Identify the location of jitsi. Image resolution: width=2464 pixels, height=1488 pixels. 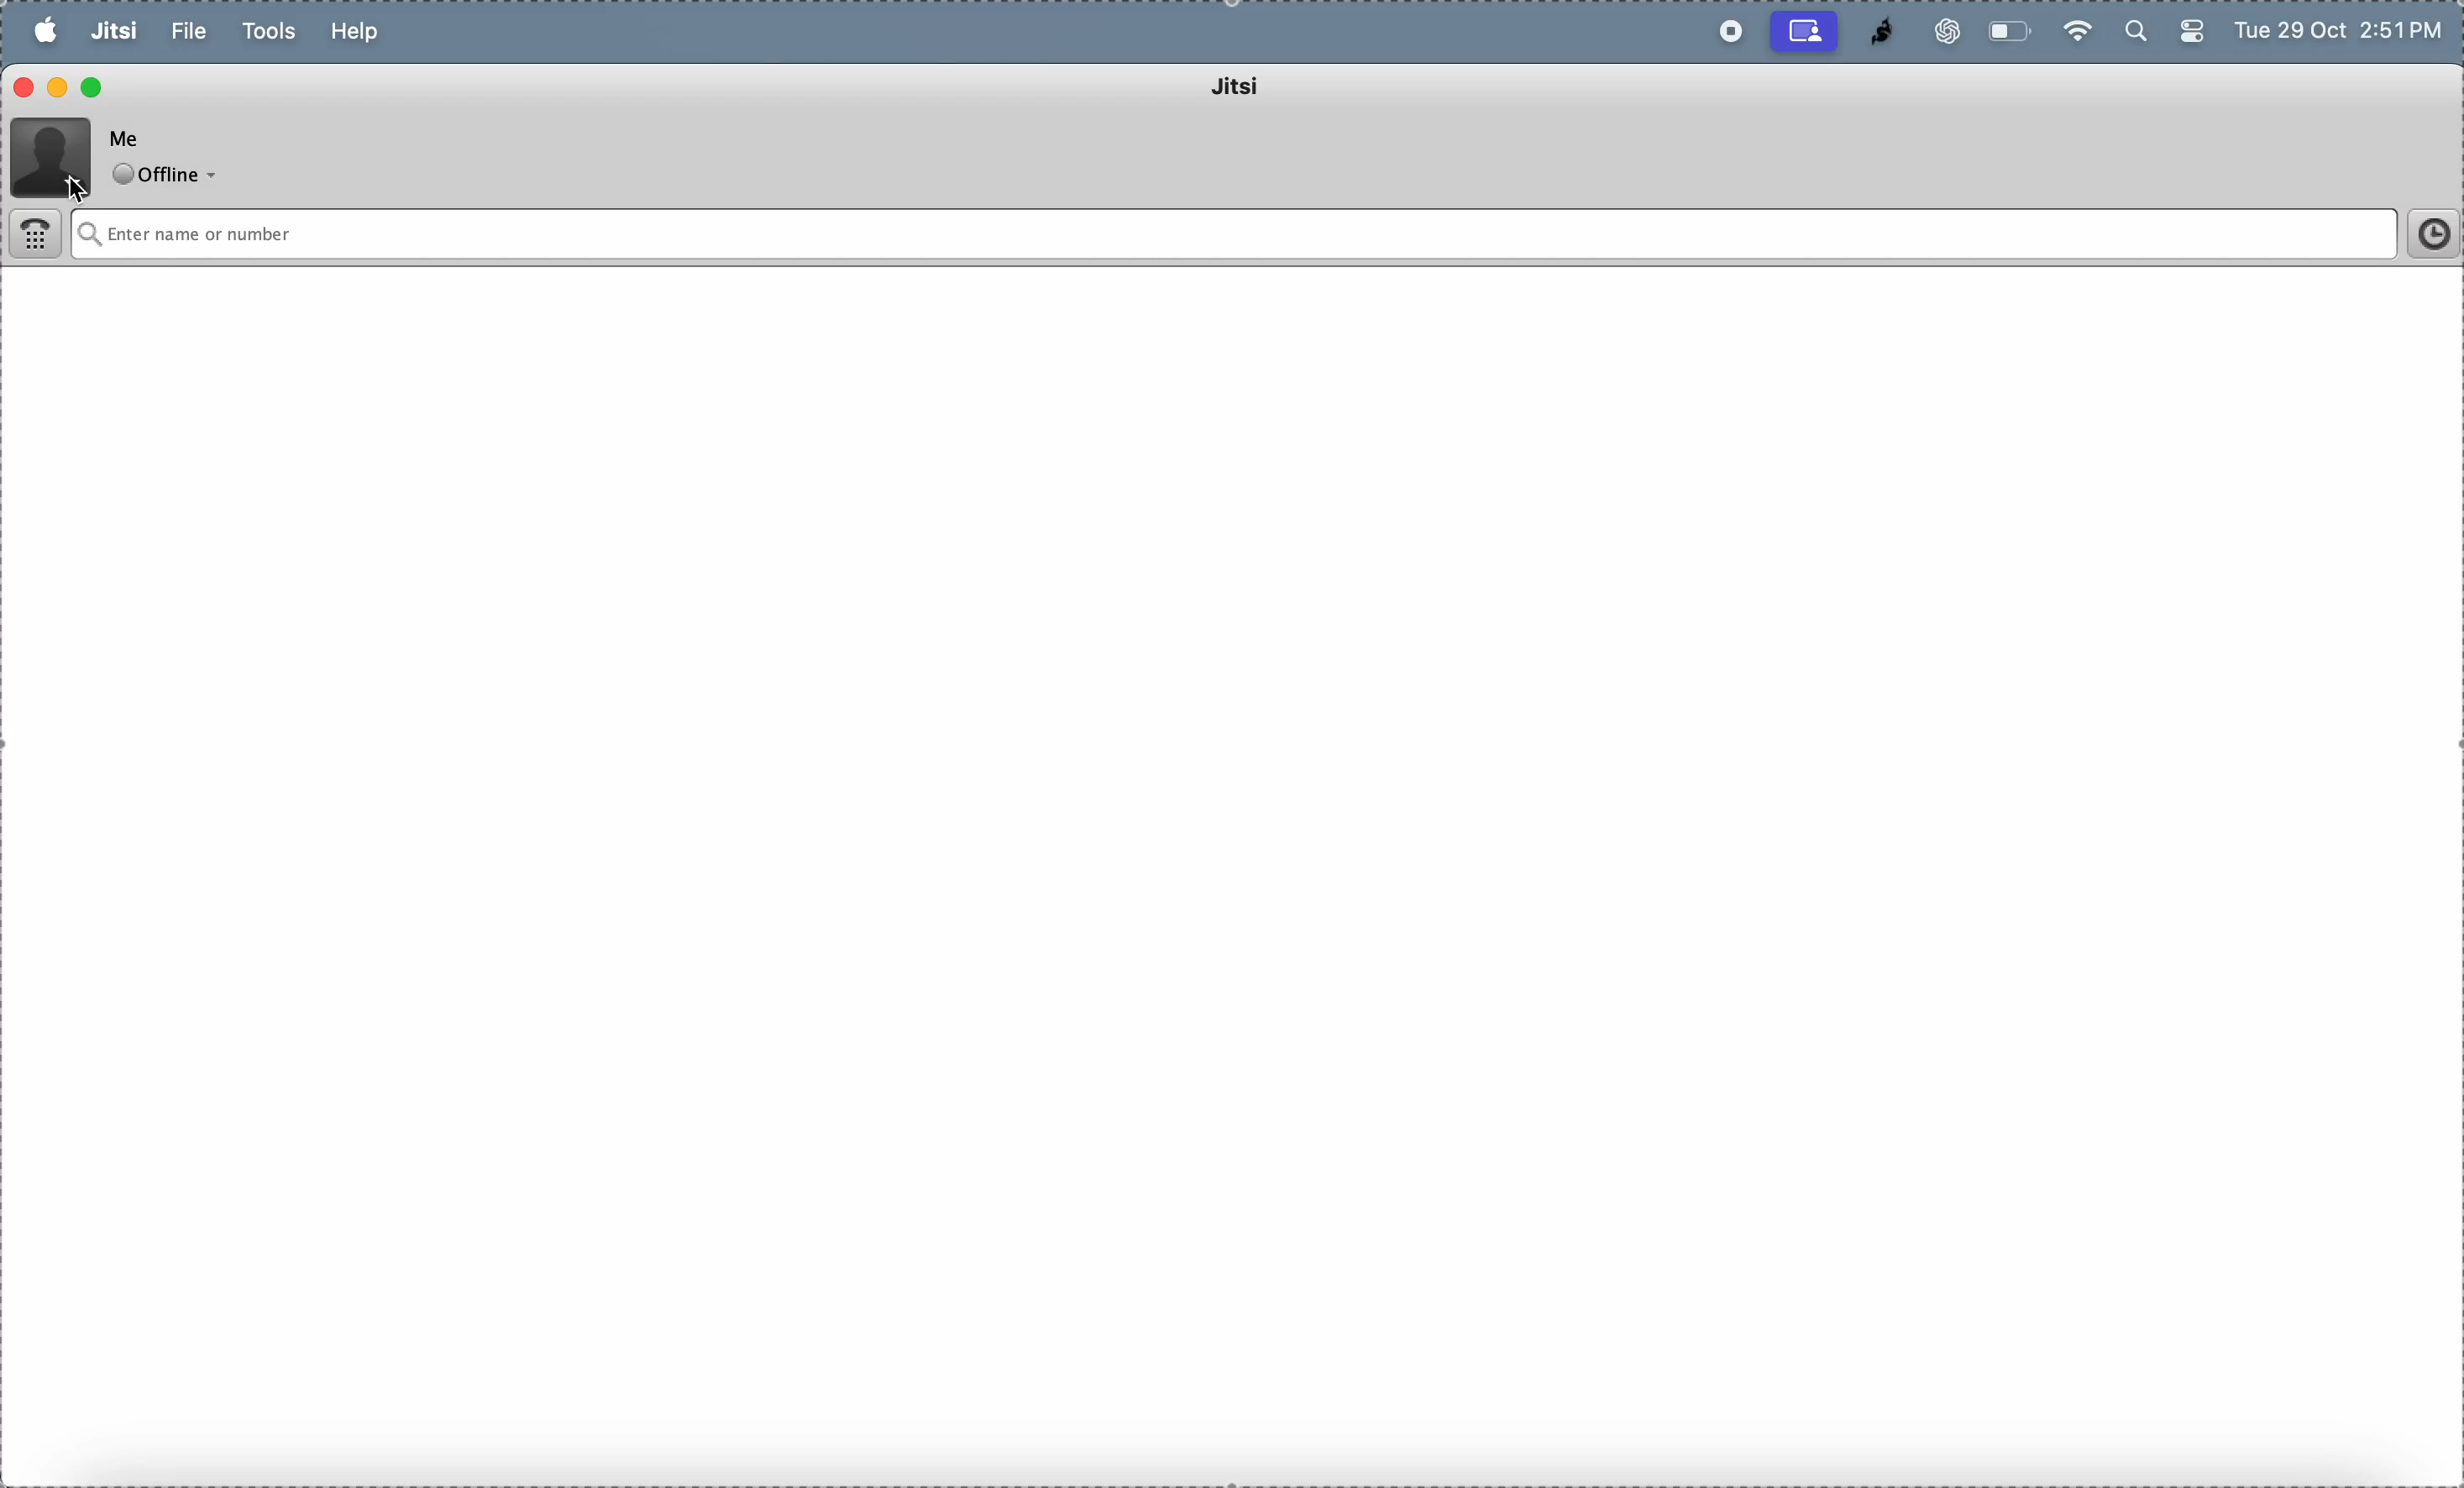
(1873, 32).